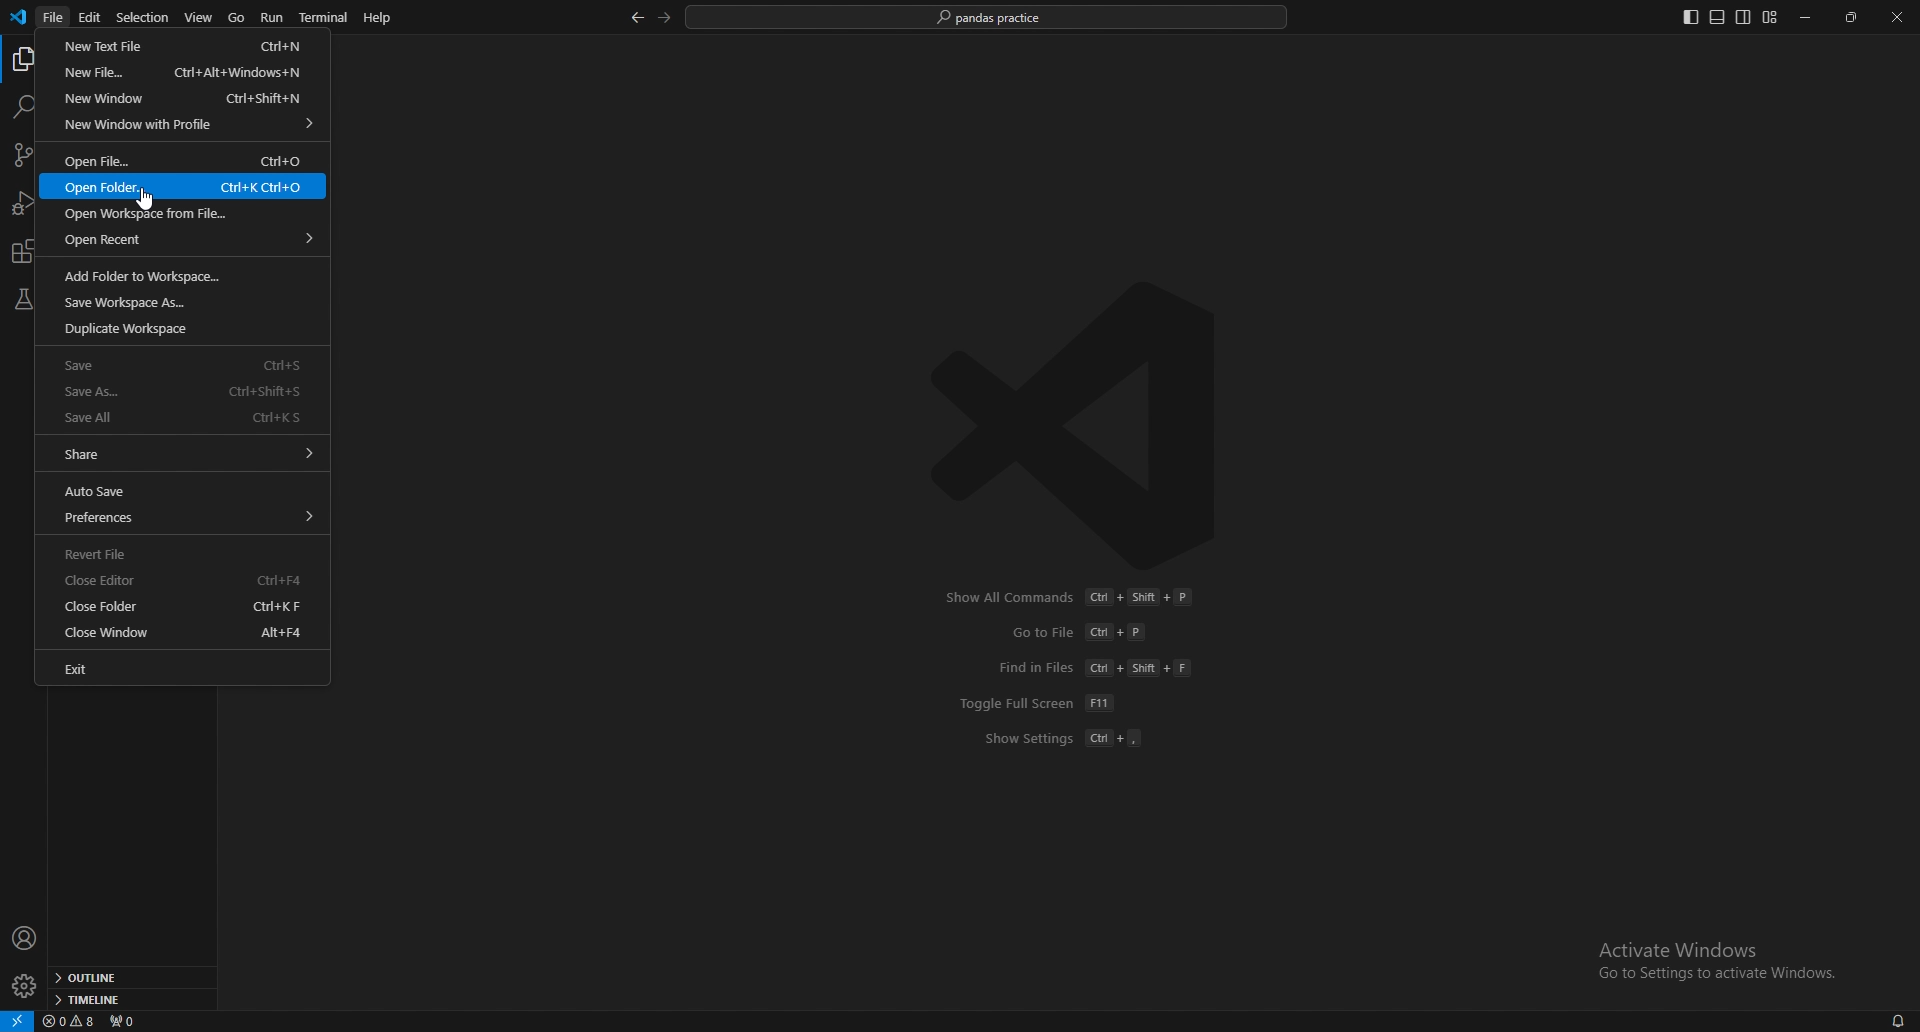  Describe the element at coordinates (24, 299) in the screenshot. I see `testing` at that location.